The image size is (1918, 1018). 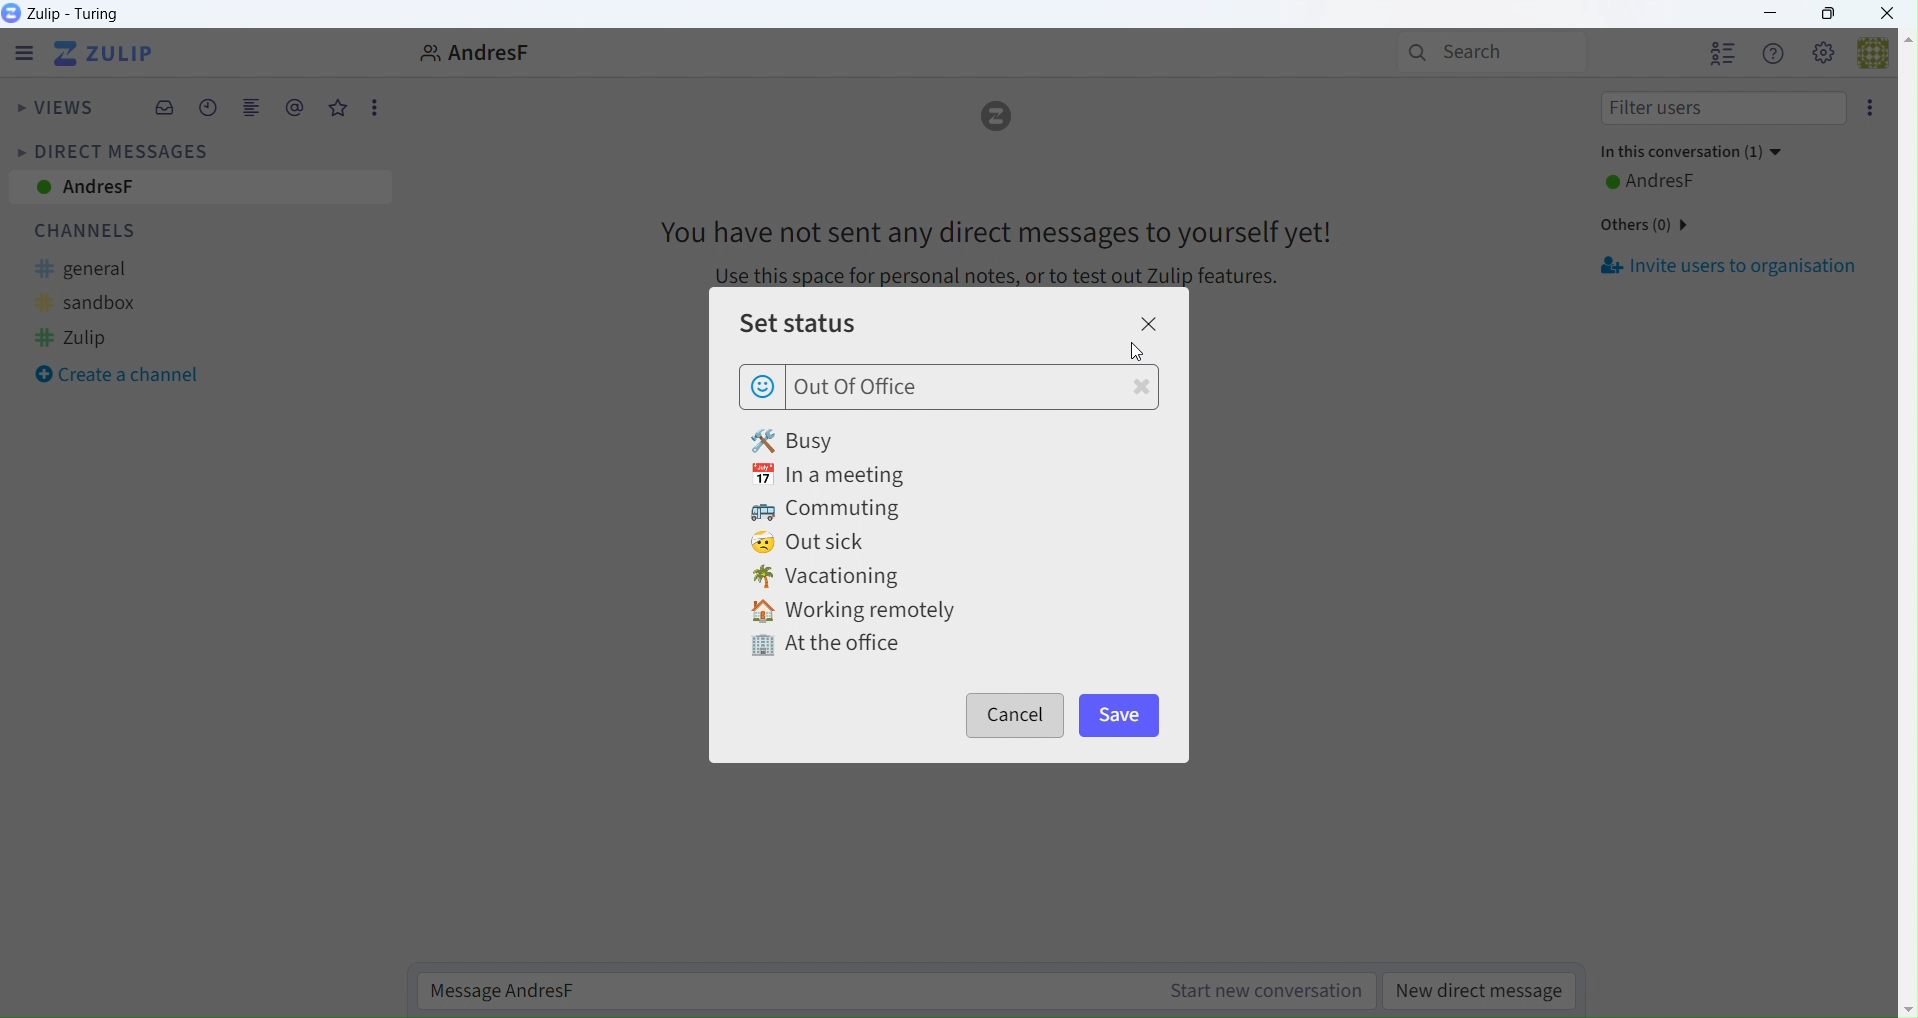 I want to click on Working remotely, so click(x=861, y=609).